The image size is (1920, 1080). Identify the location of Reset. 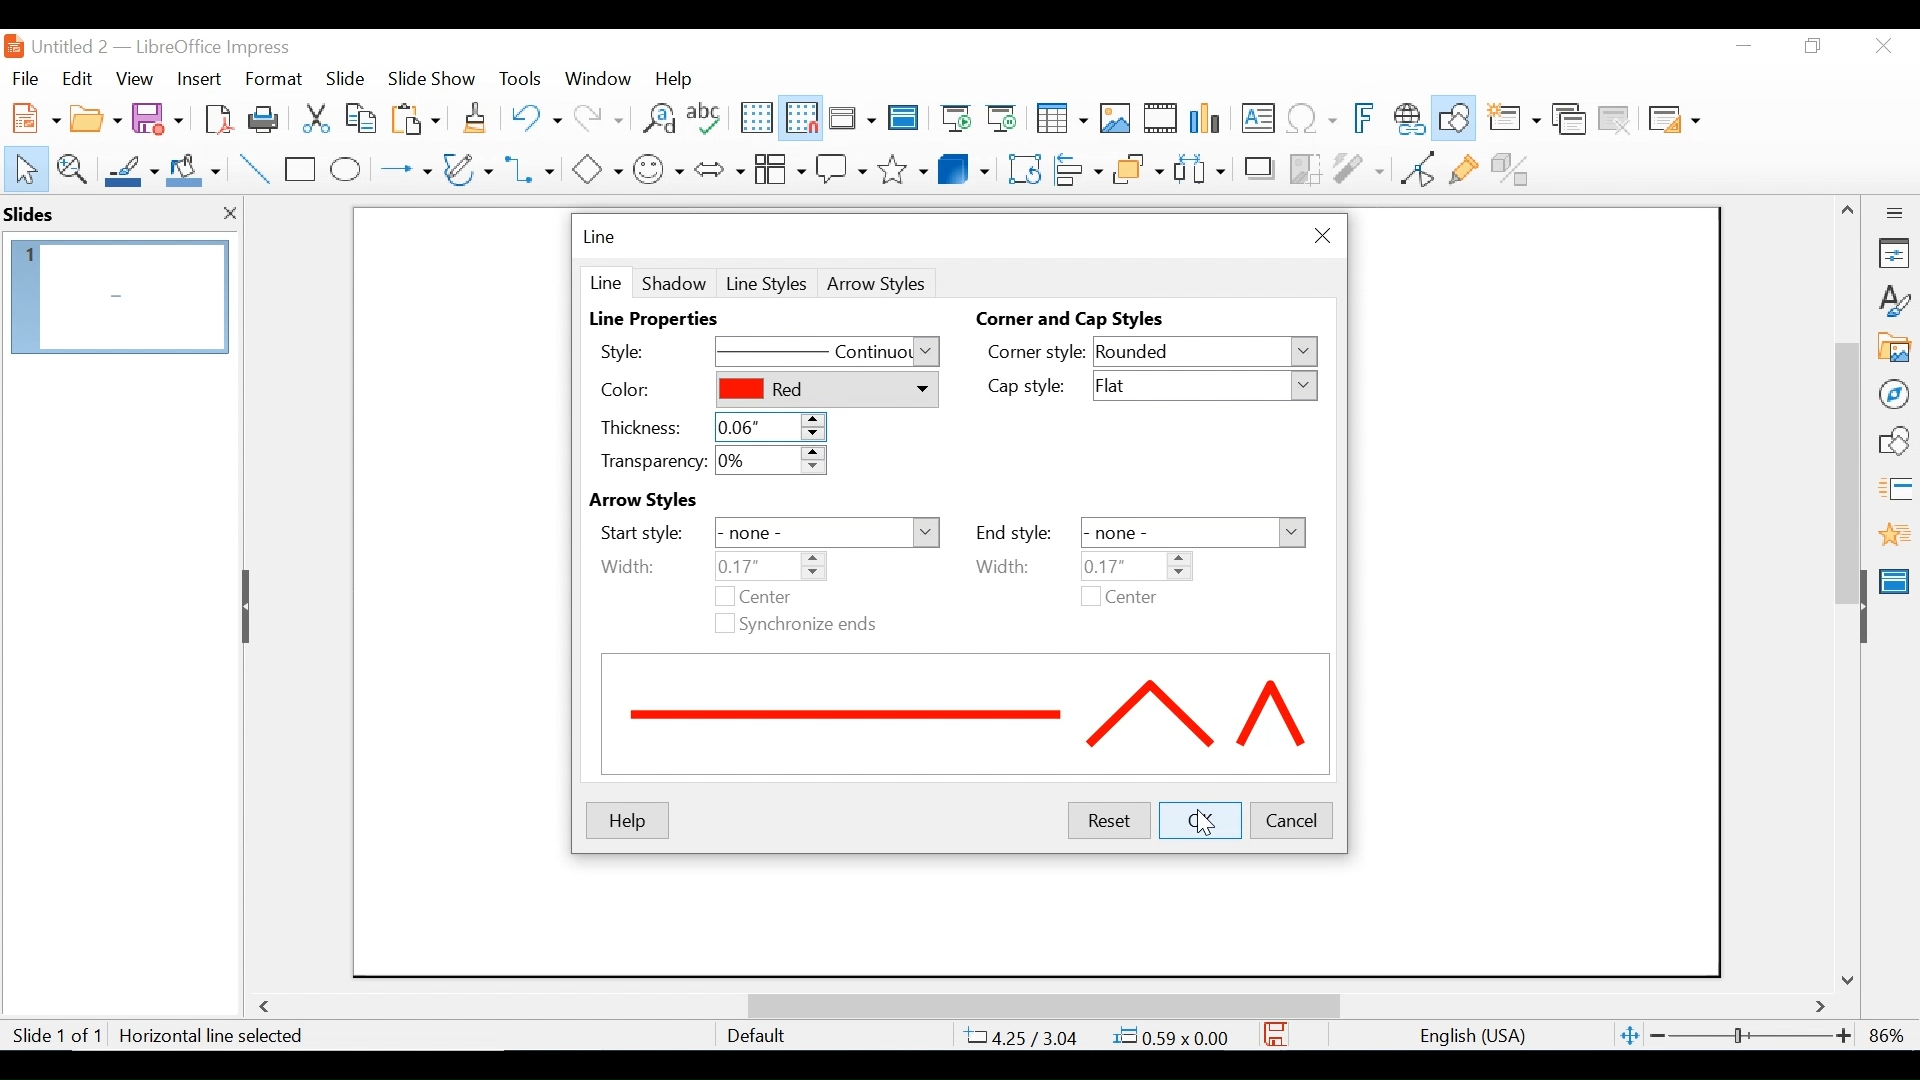
(1106, 820).